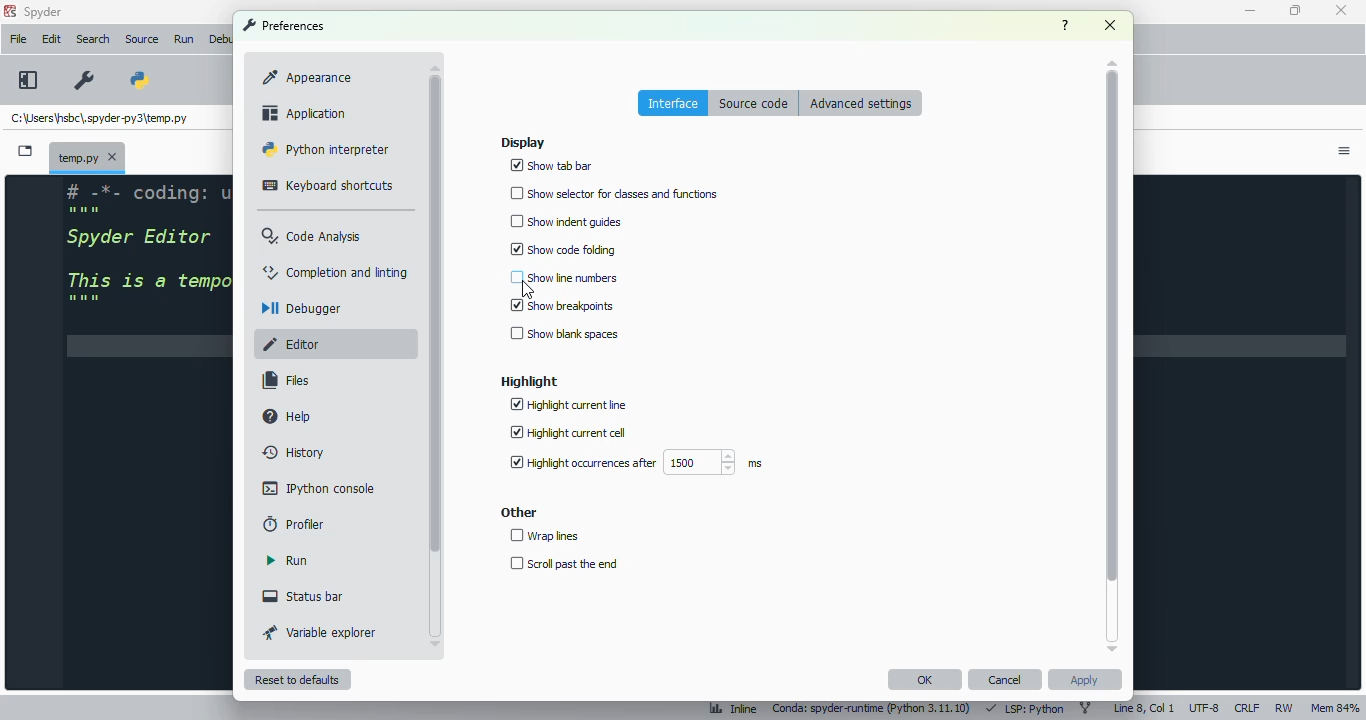 The height and width of the screenshot is (720, 1366). Describe the element at coordinates (873, 707) in the screenshot. I see `conda: spyder-runtime (python 3. 11. 10)` at that location.